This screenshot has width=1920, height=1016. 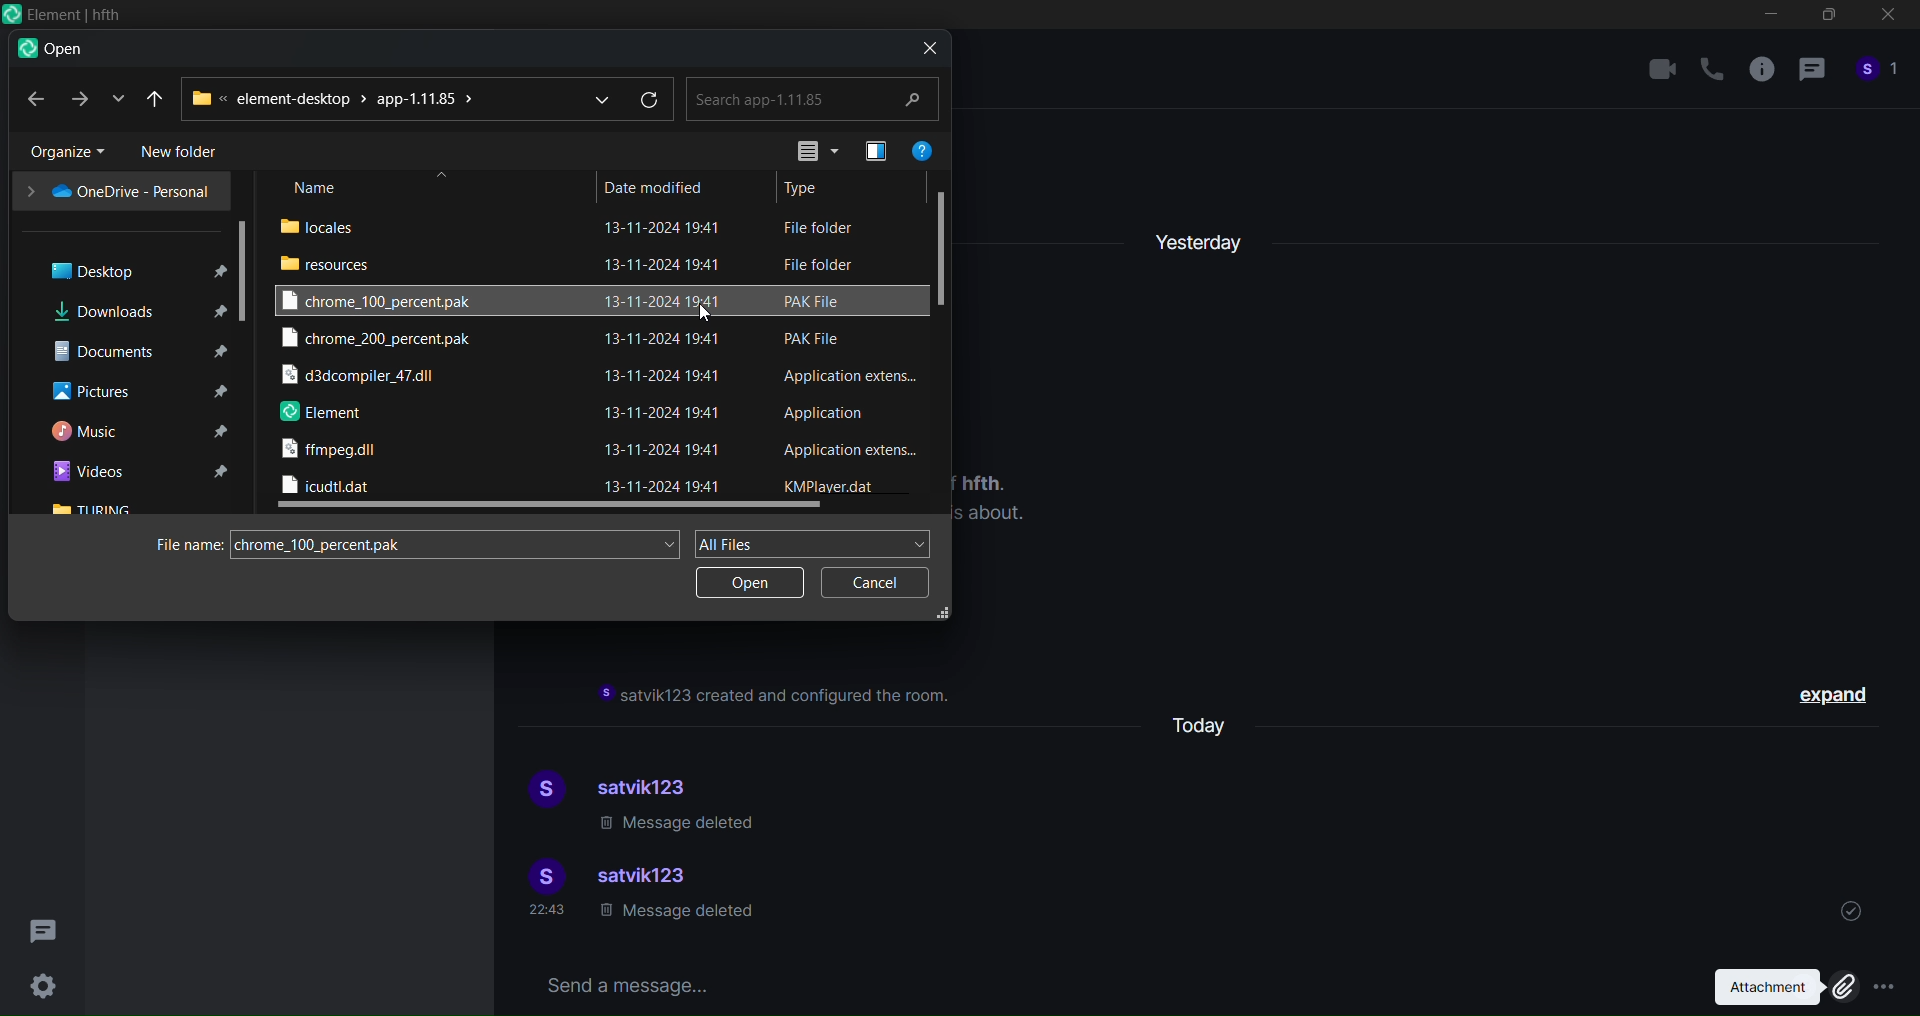 What do you see at coordinates (1209, 723) in the screenshot?
I see `today` at bounding box center [1209, 723].